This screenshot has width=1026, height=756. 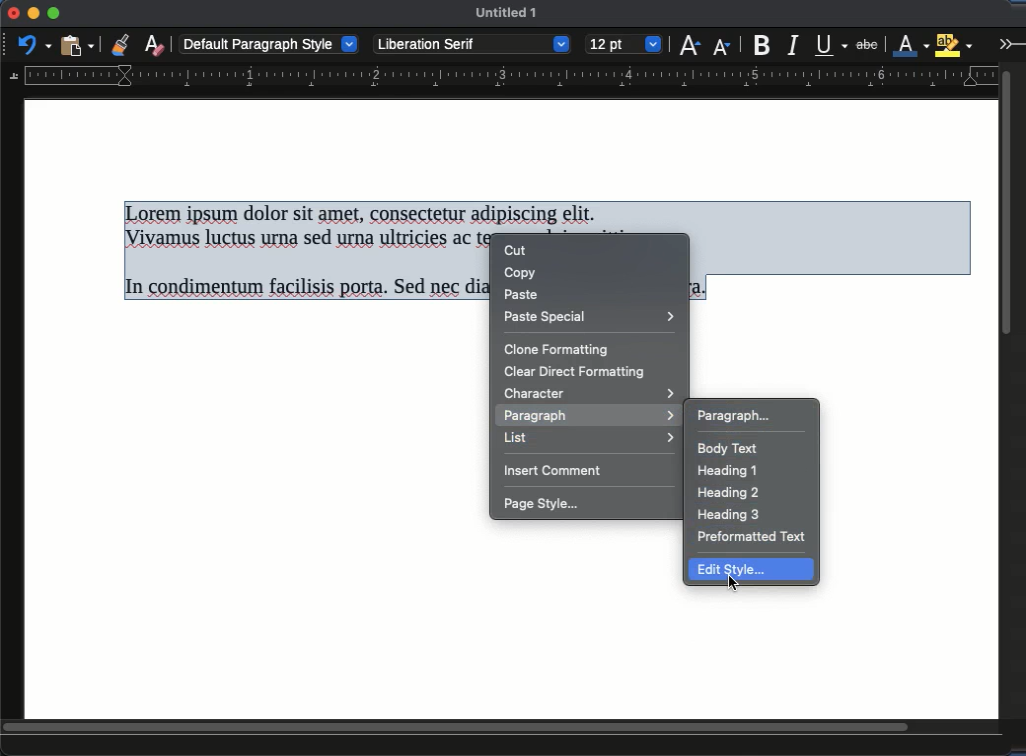 I want to click on paste, so click(x=79, y=44).